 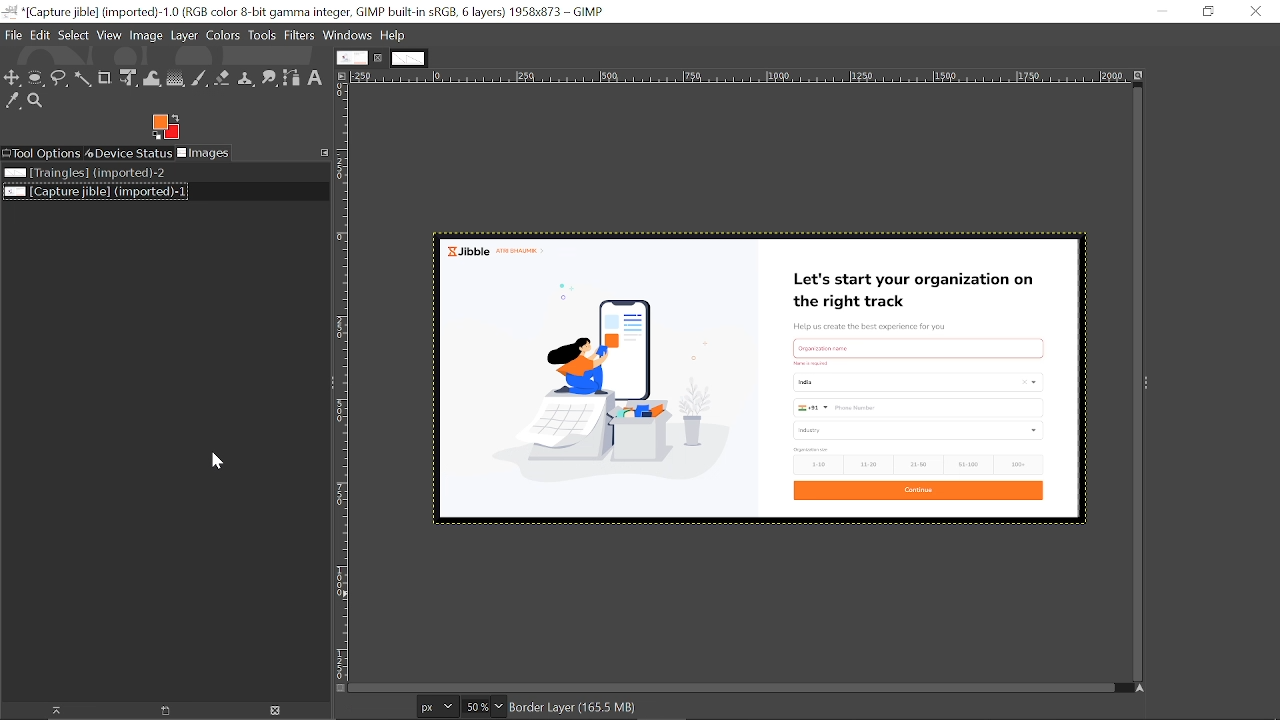 What do you see at coordinates (61, 79) in the screenshot?
I see `Free select tool` at bounding box center [61, 79].